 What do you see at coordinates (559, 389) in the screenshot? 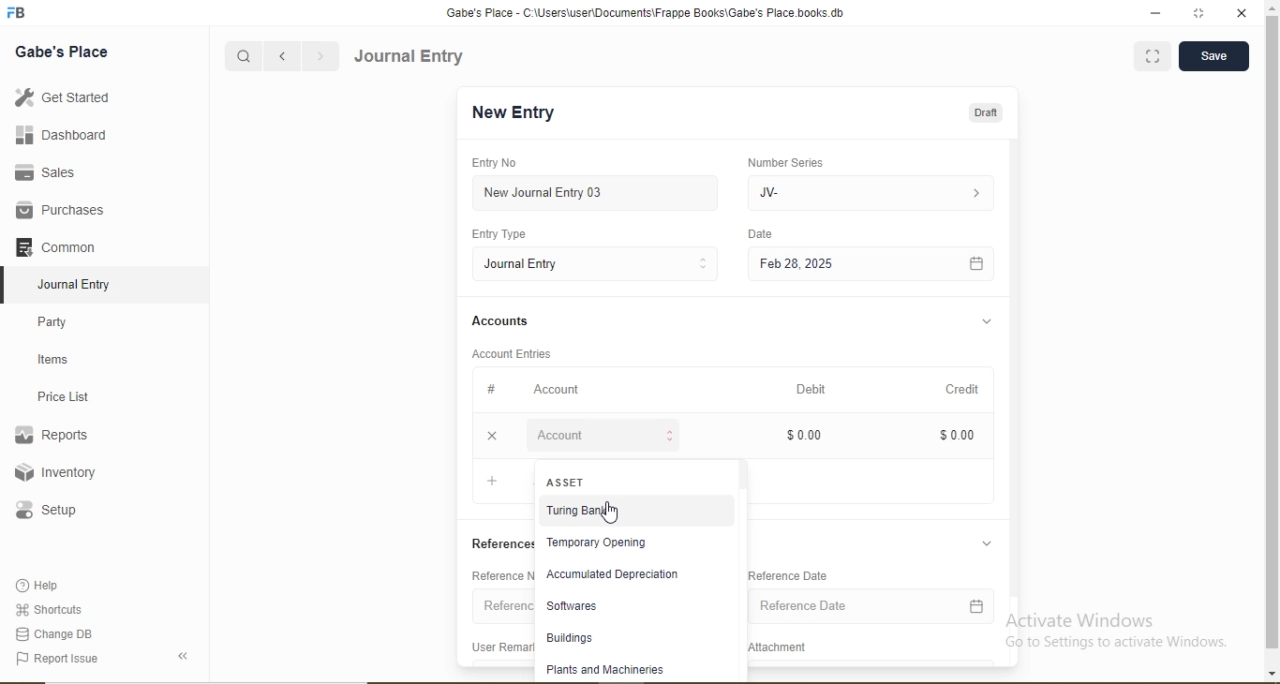
I see `Account` at bounding box center [559, 389].